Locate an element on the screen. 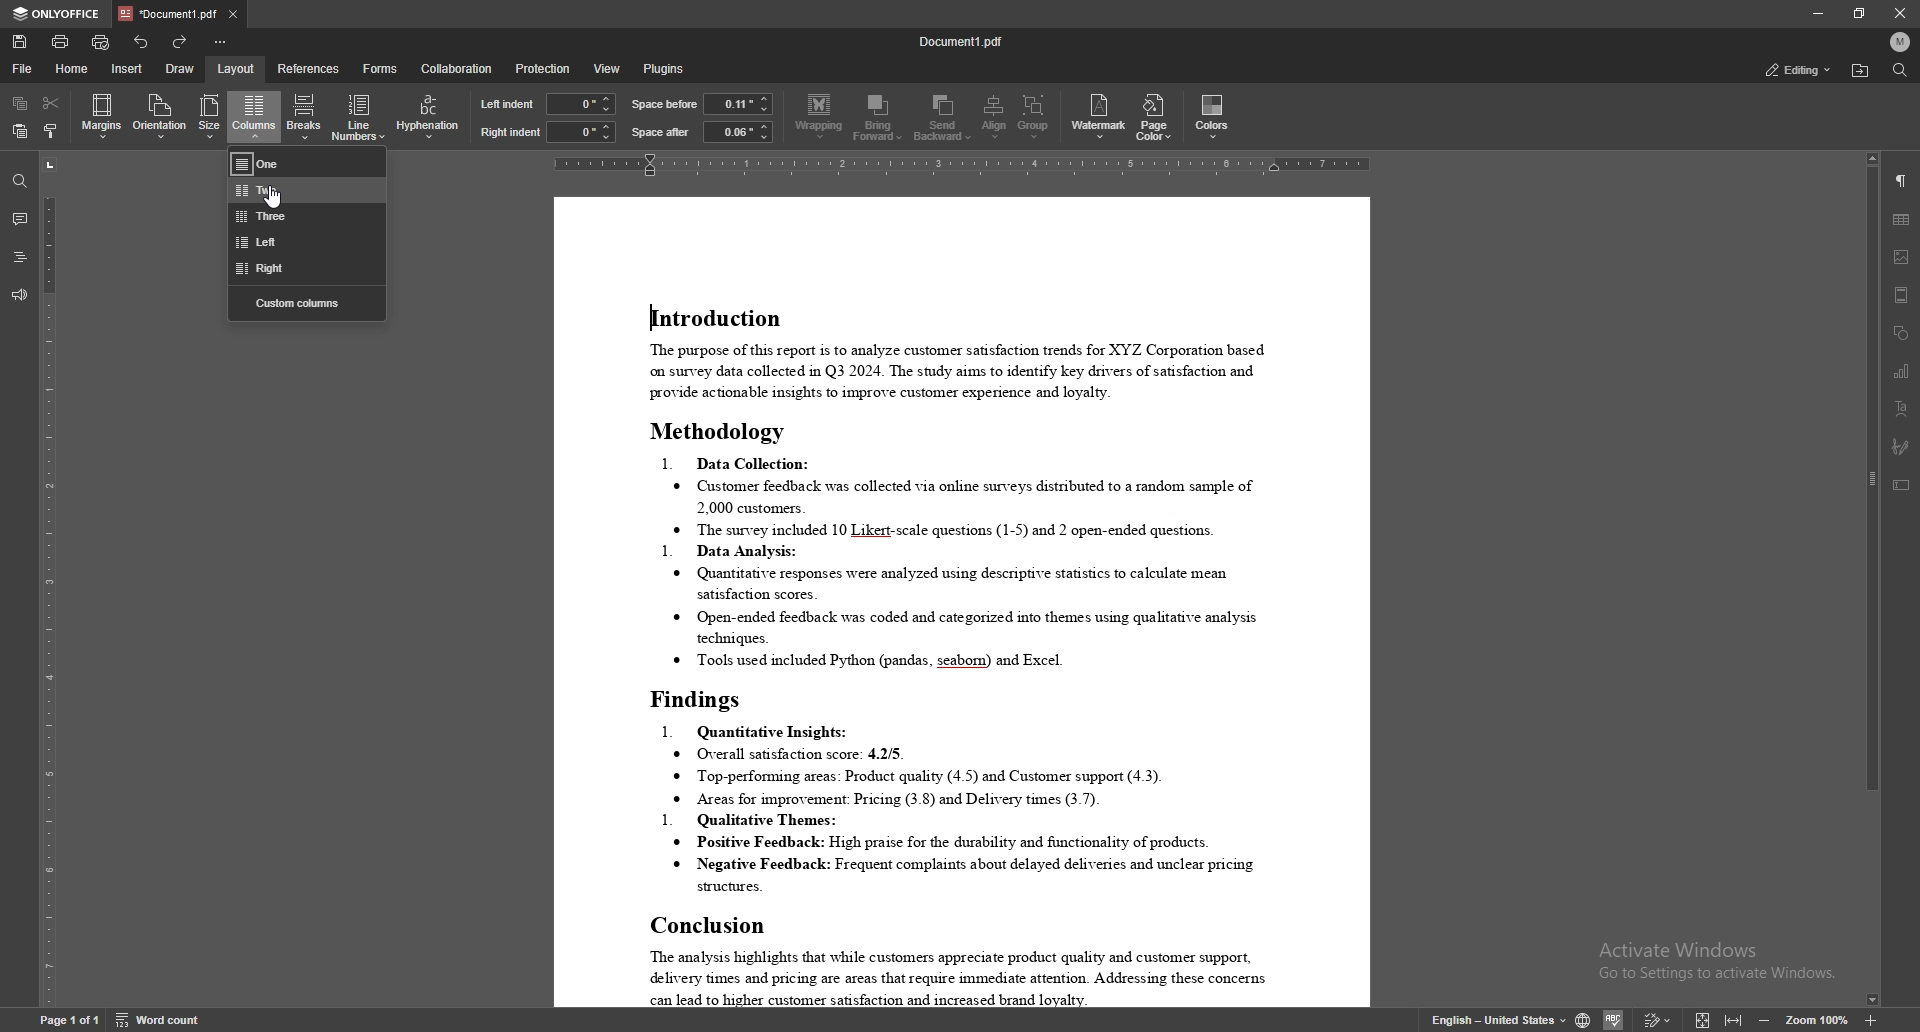 This screenshot has width=1920, height=1032. space after is located at coordinates (660, 133).